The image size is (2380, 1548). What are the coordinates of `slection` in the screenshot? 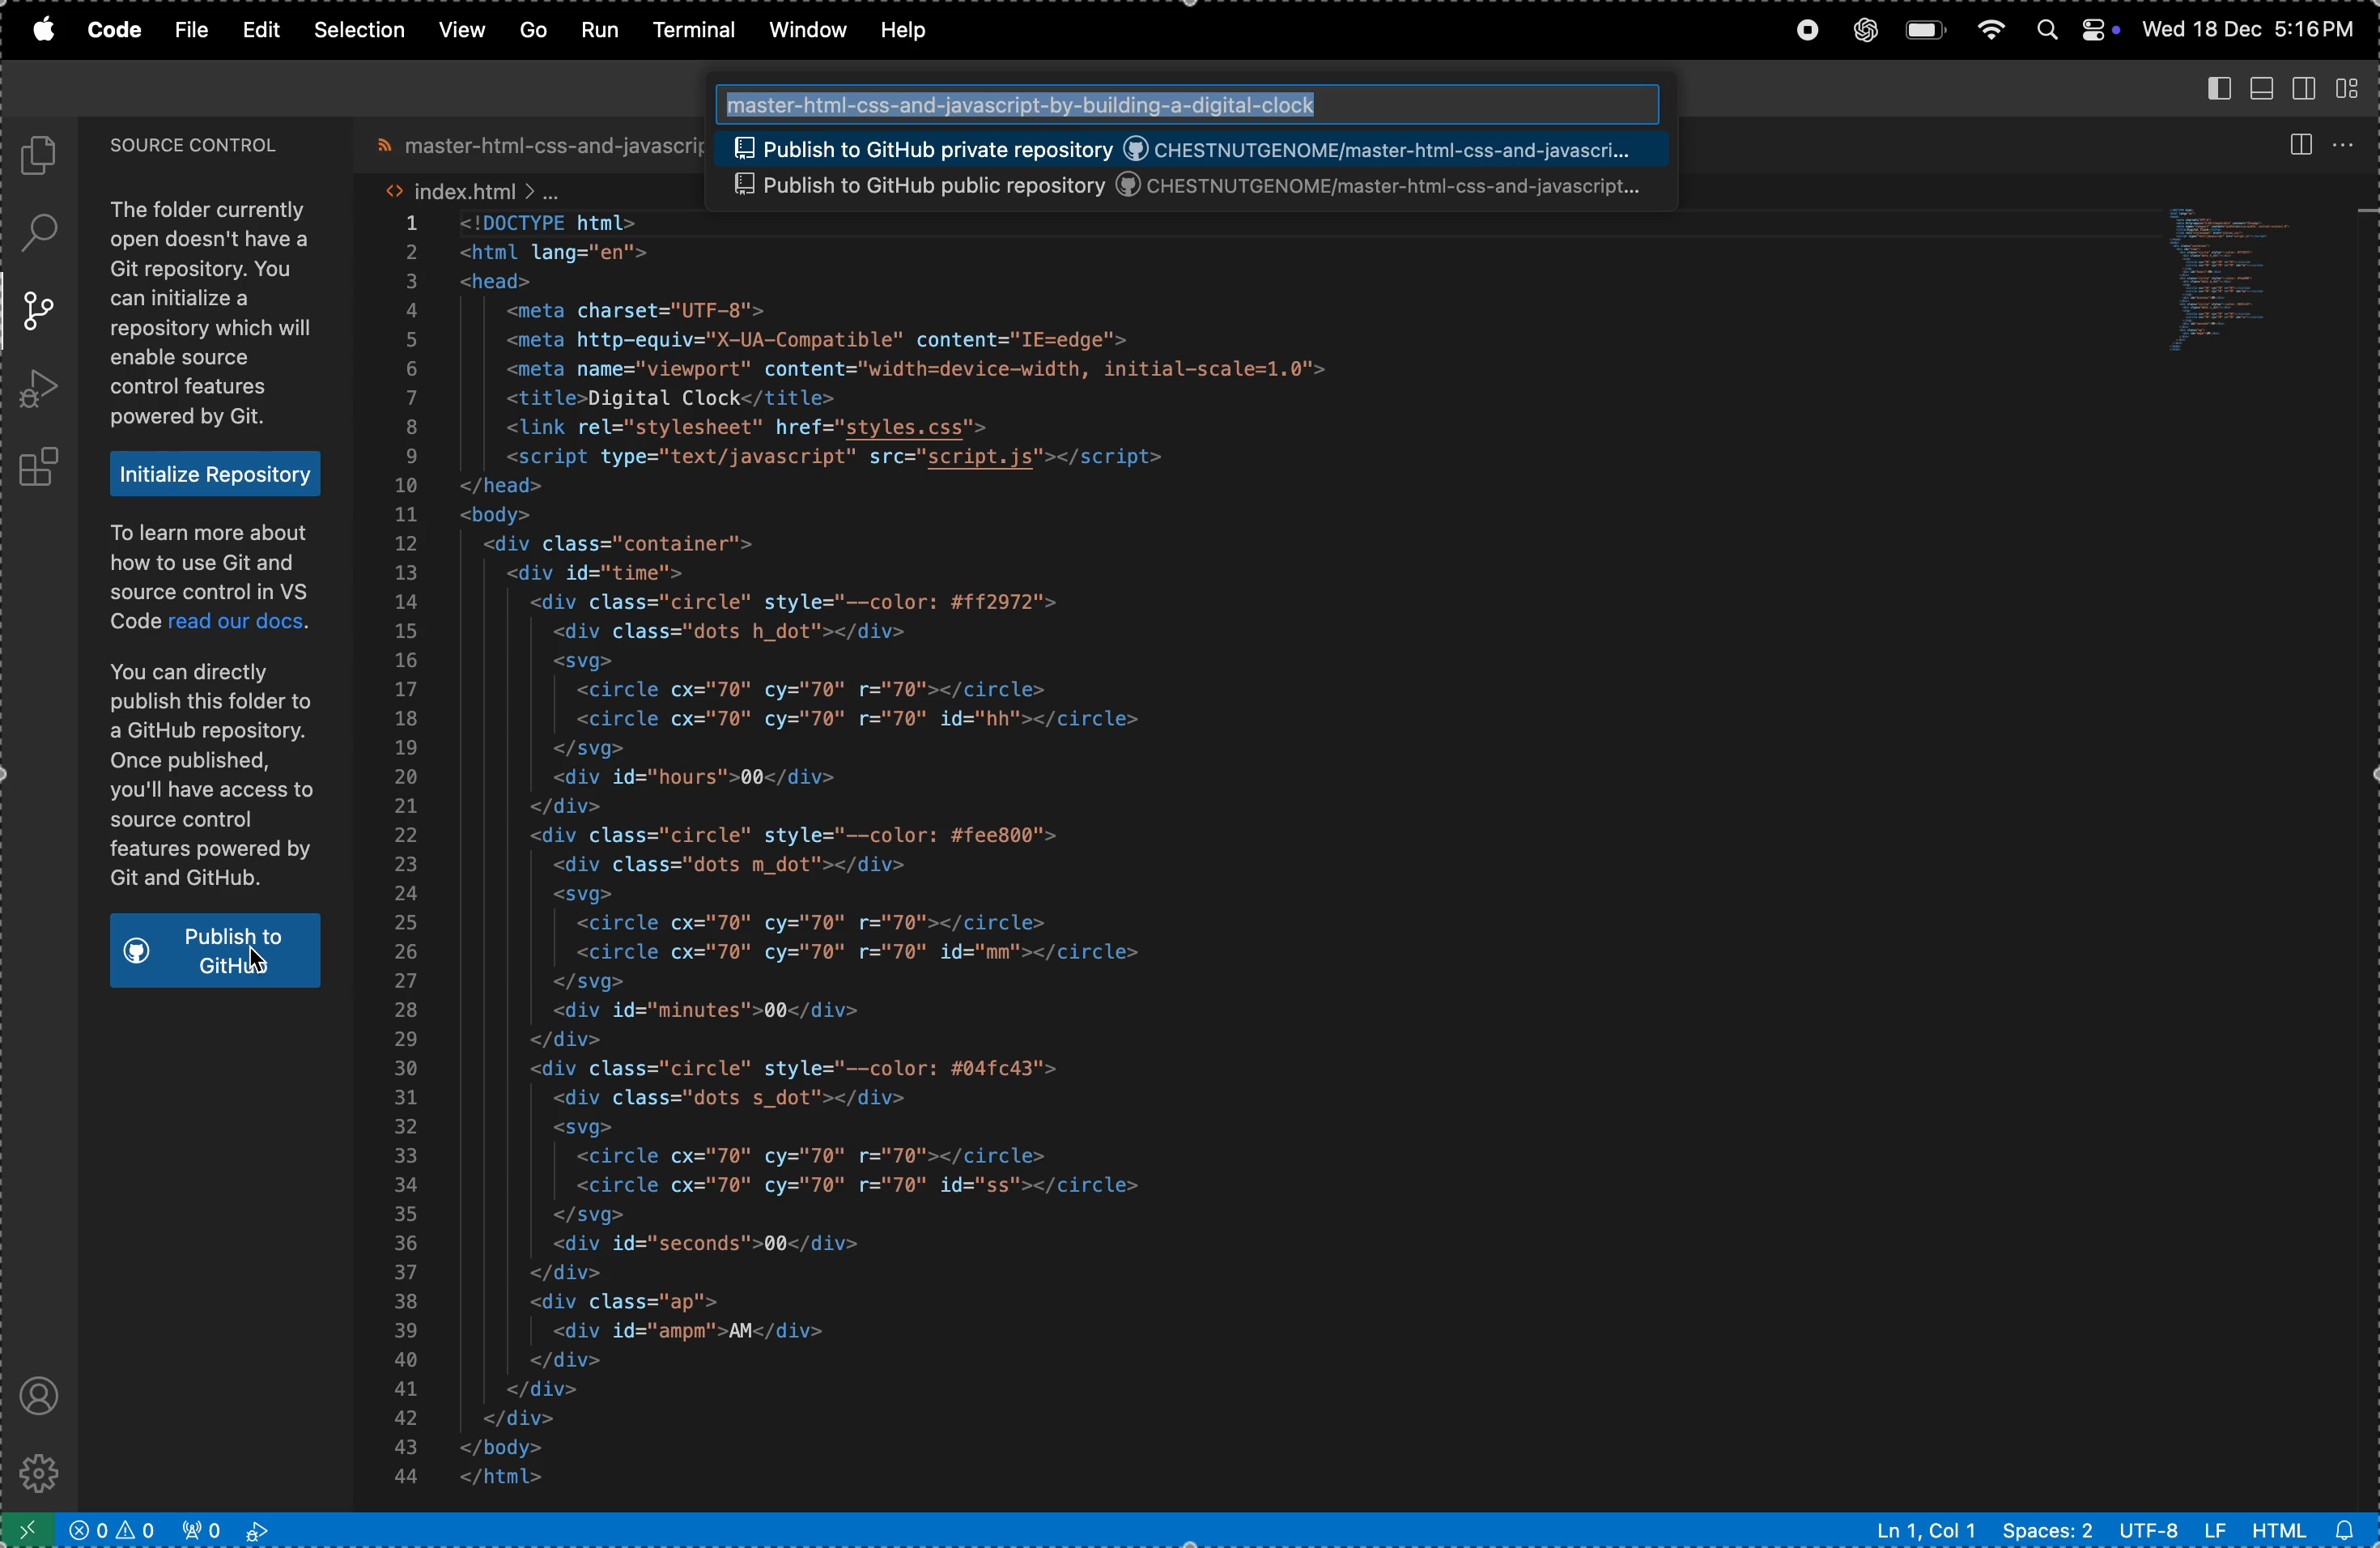 It's located at (363, 27).